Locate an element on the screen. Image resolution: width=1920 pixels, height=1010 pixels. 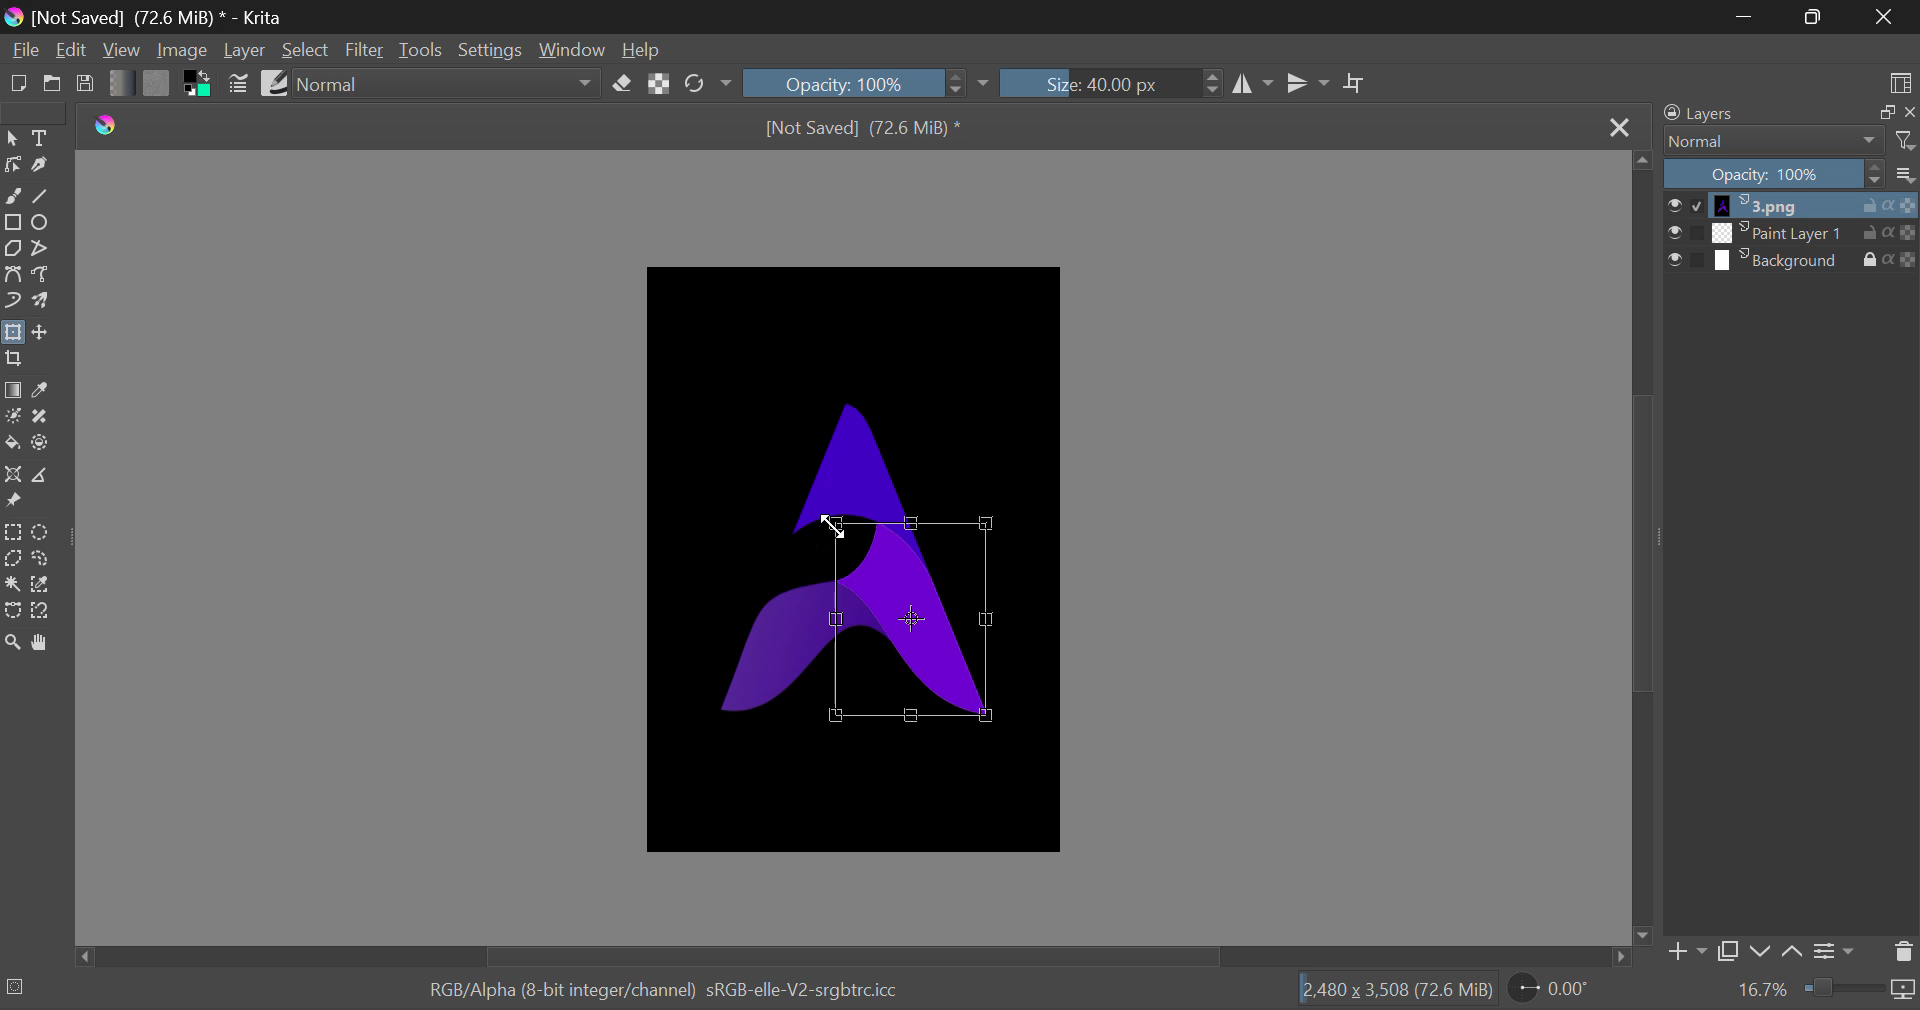
Page Rotation is located at coordinates (1562, 989).